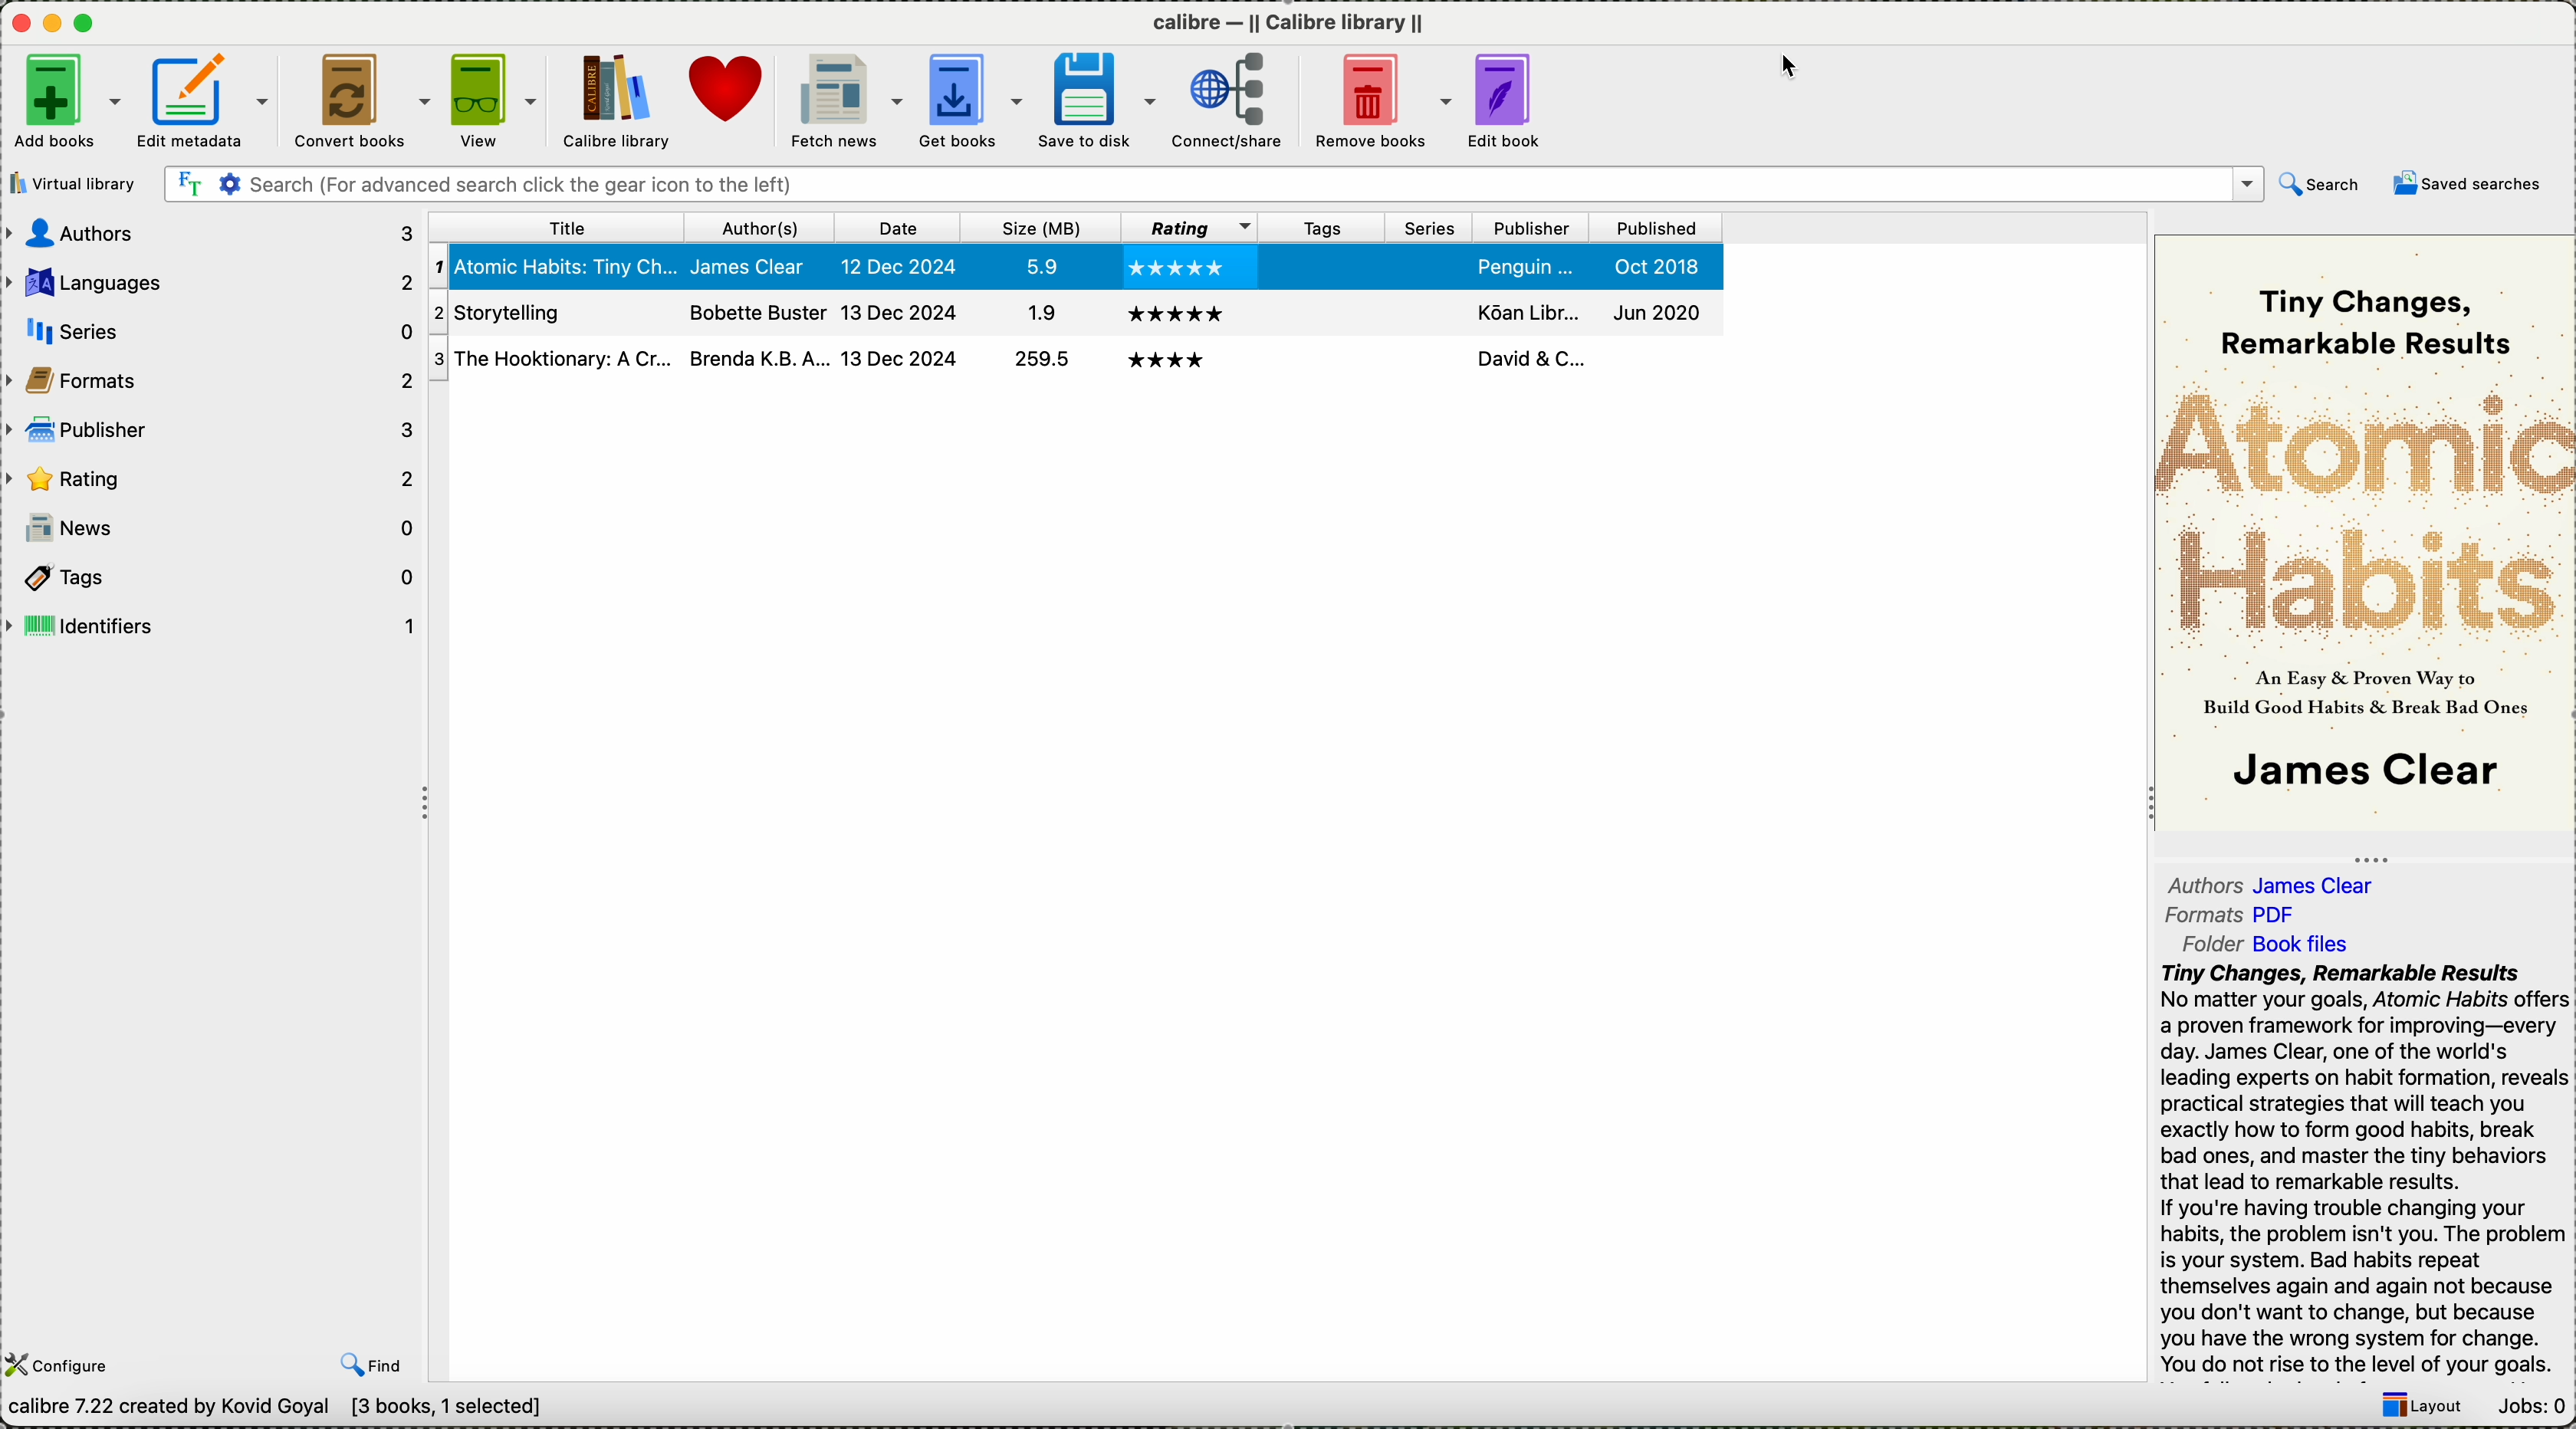 The image size is (2576, 1429). What do you see at coordinates (1186, 226) in the screenshot?
I see `click on rating` at bounding box center [1186, 226].